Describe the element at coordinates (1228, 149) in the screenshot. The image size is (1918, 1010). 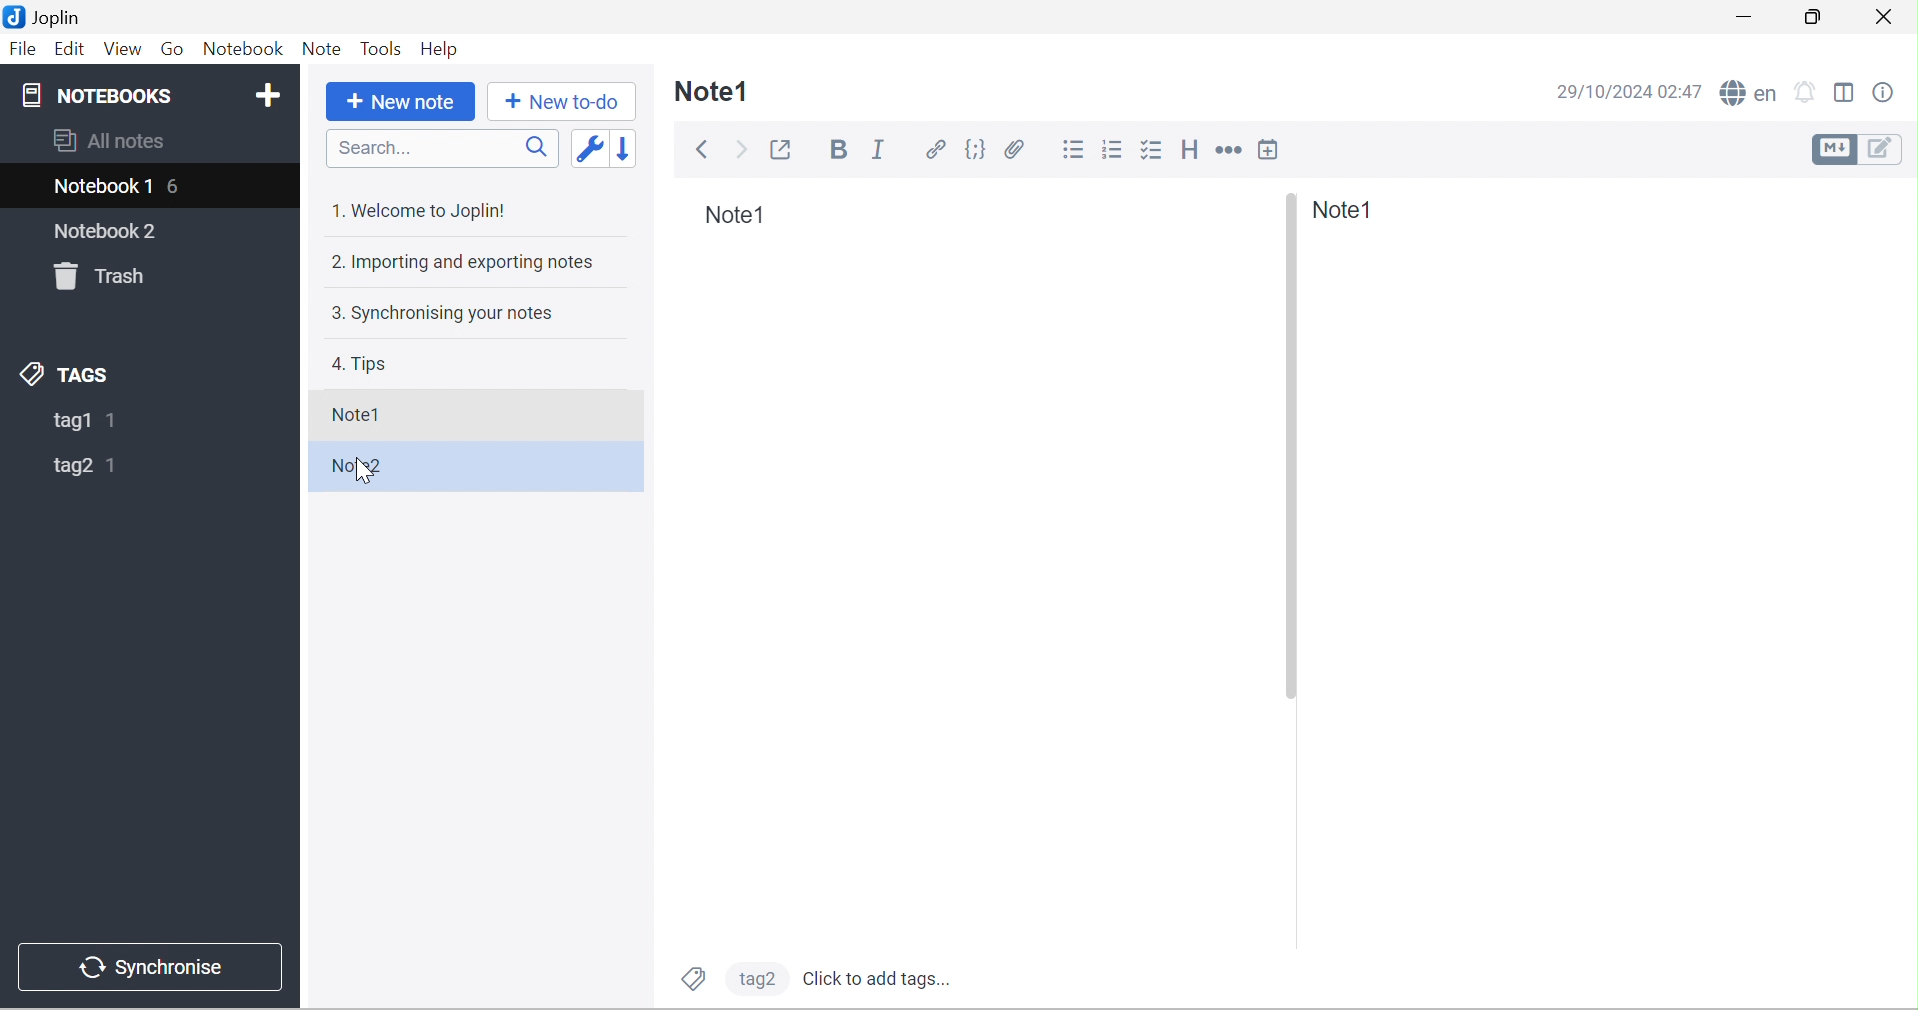
I see `Horizontal rule` at that location.